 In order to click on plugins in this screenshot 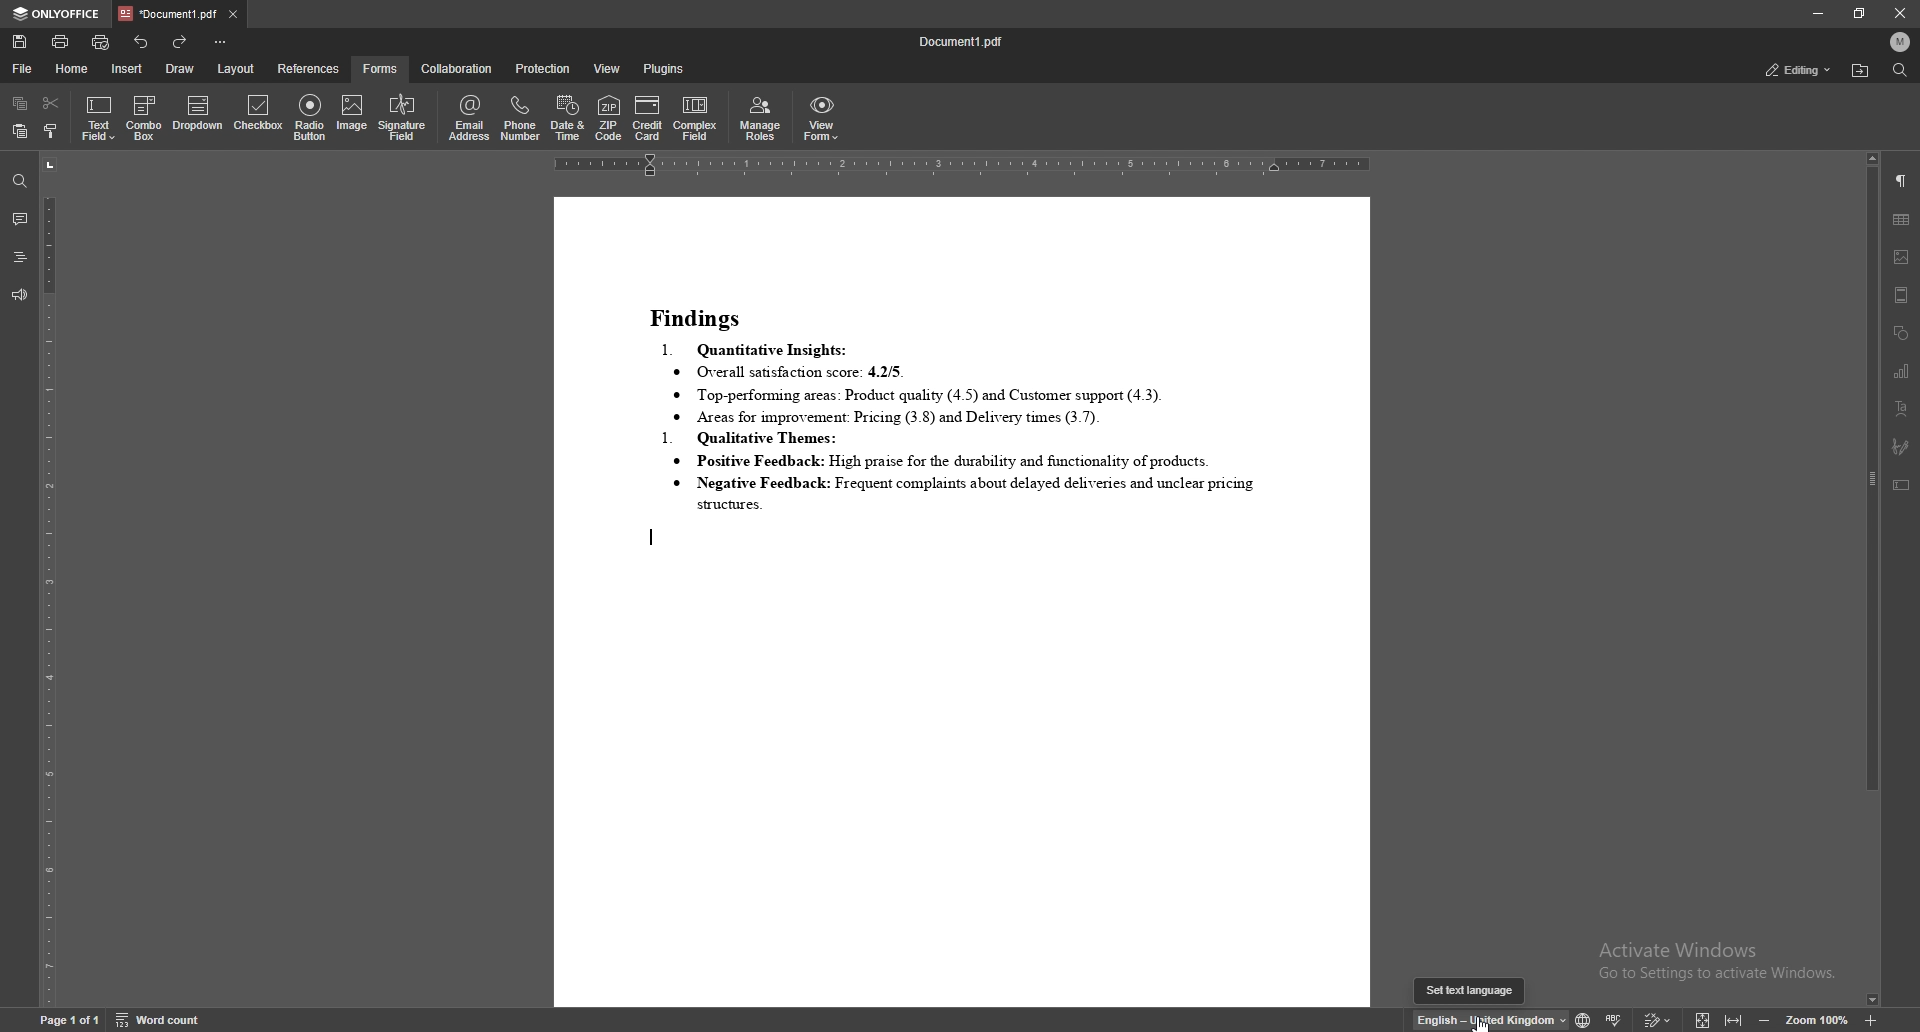, I will do `click(664, 69)`.